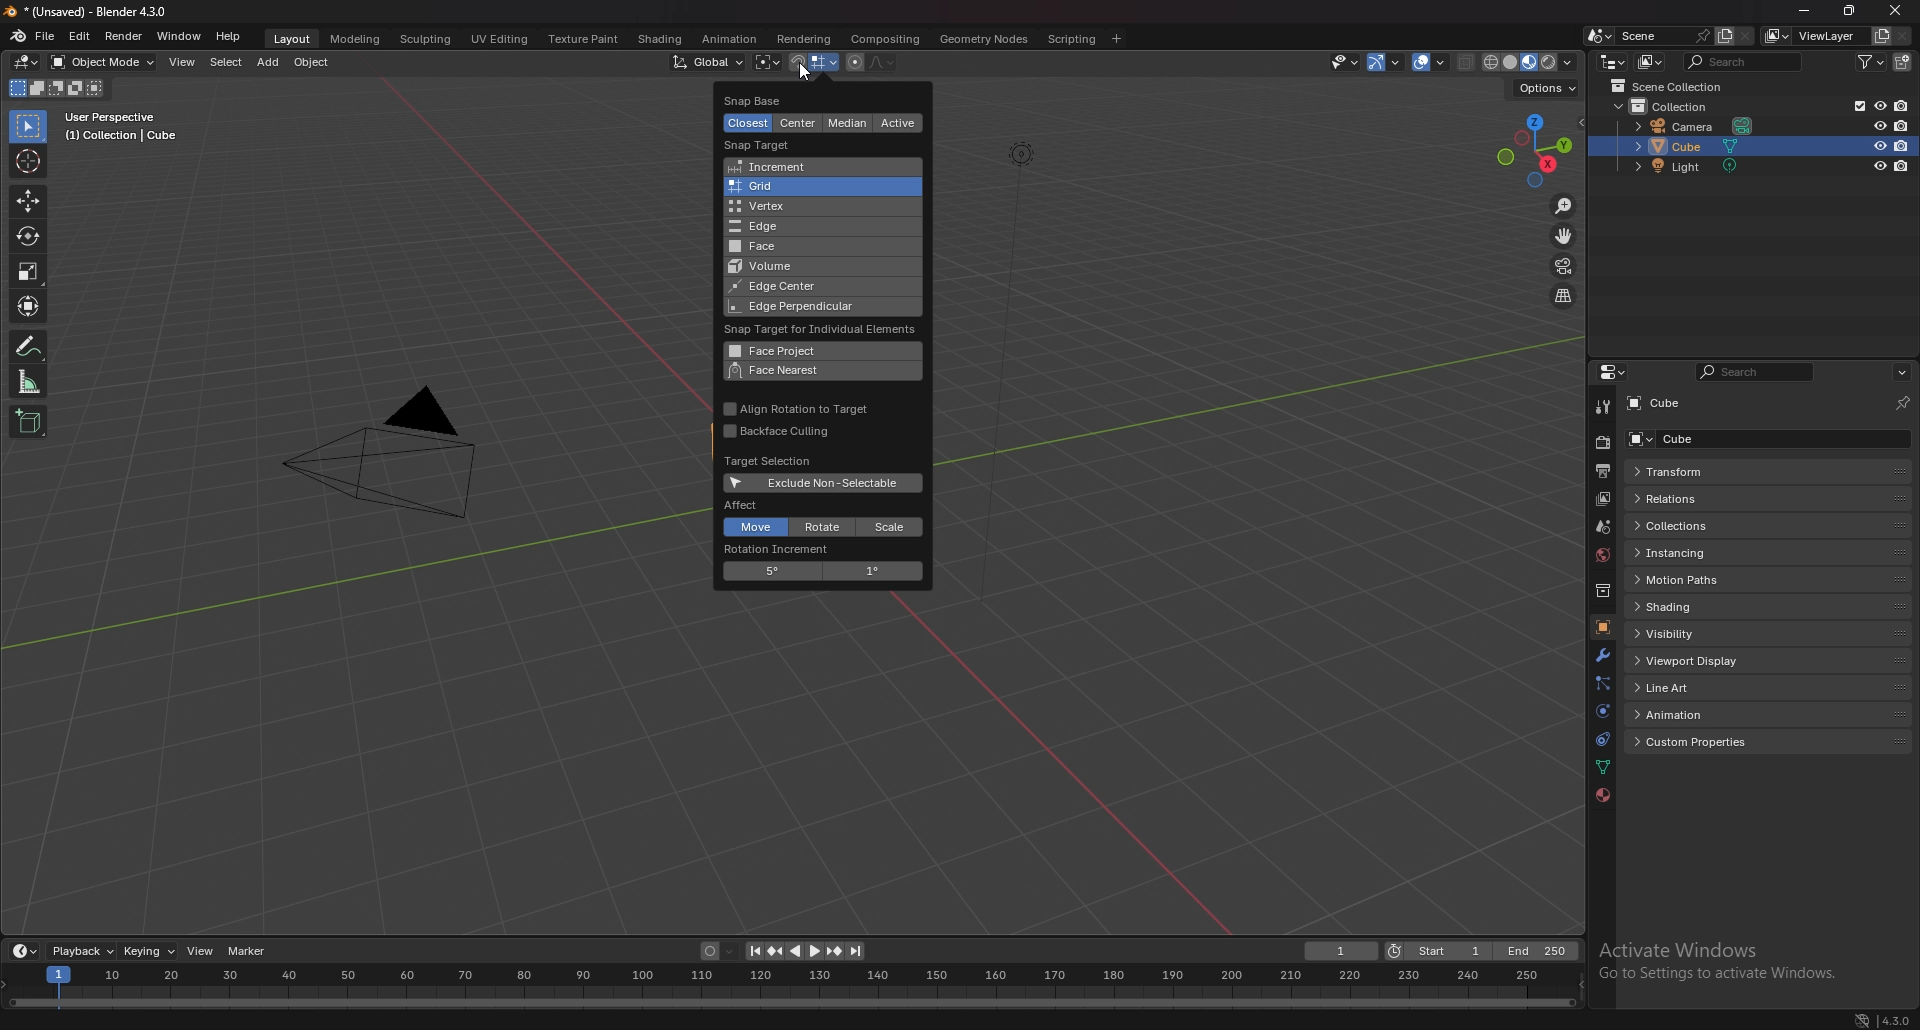 Image resolution: width=1920 pixels, height=1030 pixels. I want to click on median, so click(851, 123).